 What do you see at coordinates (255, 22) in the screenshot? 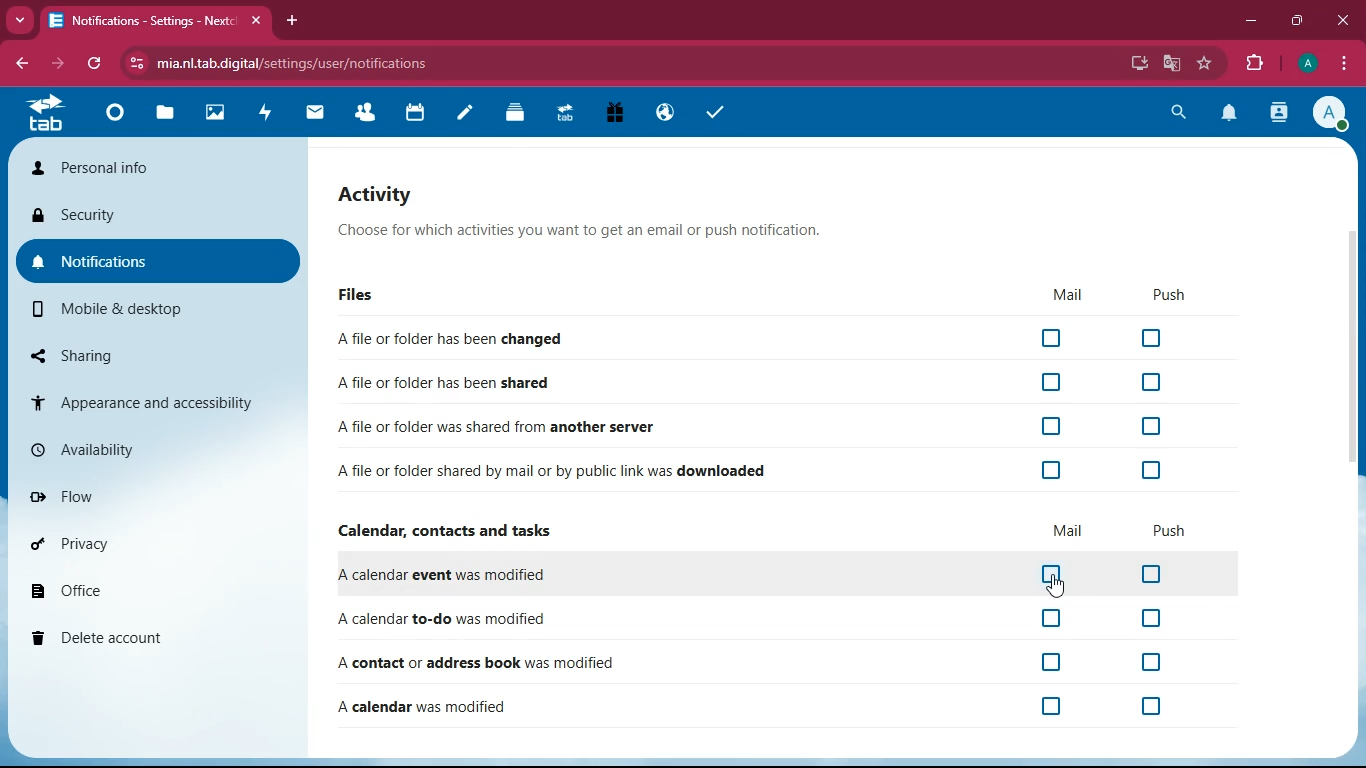
I see `close` at bounding box center [255, 22].